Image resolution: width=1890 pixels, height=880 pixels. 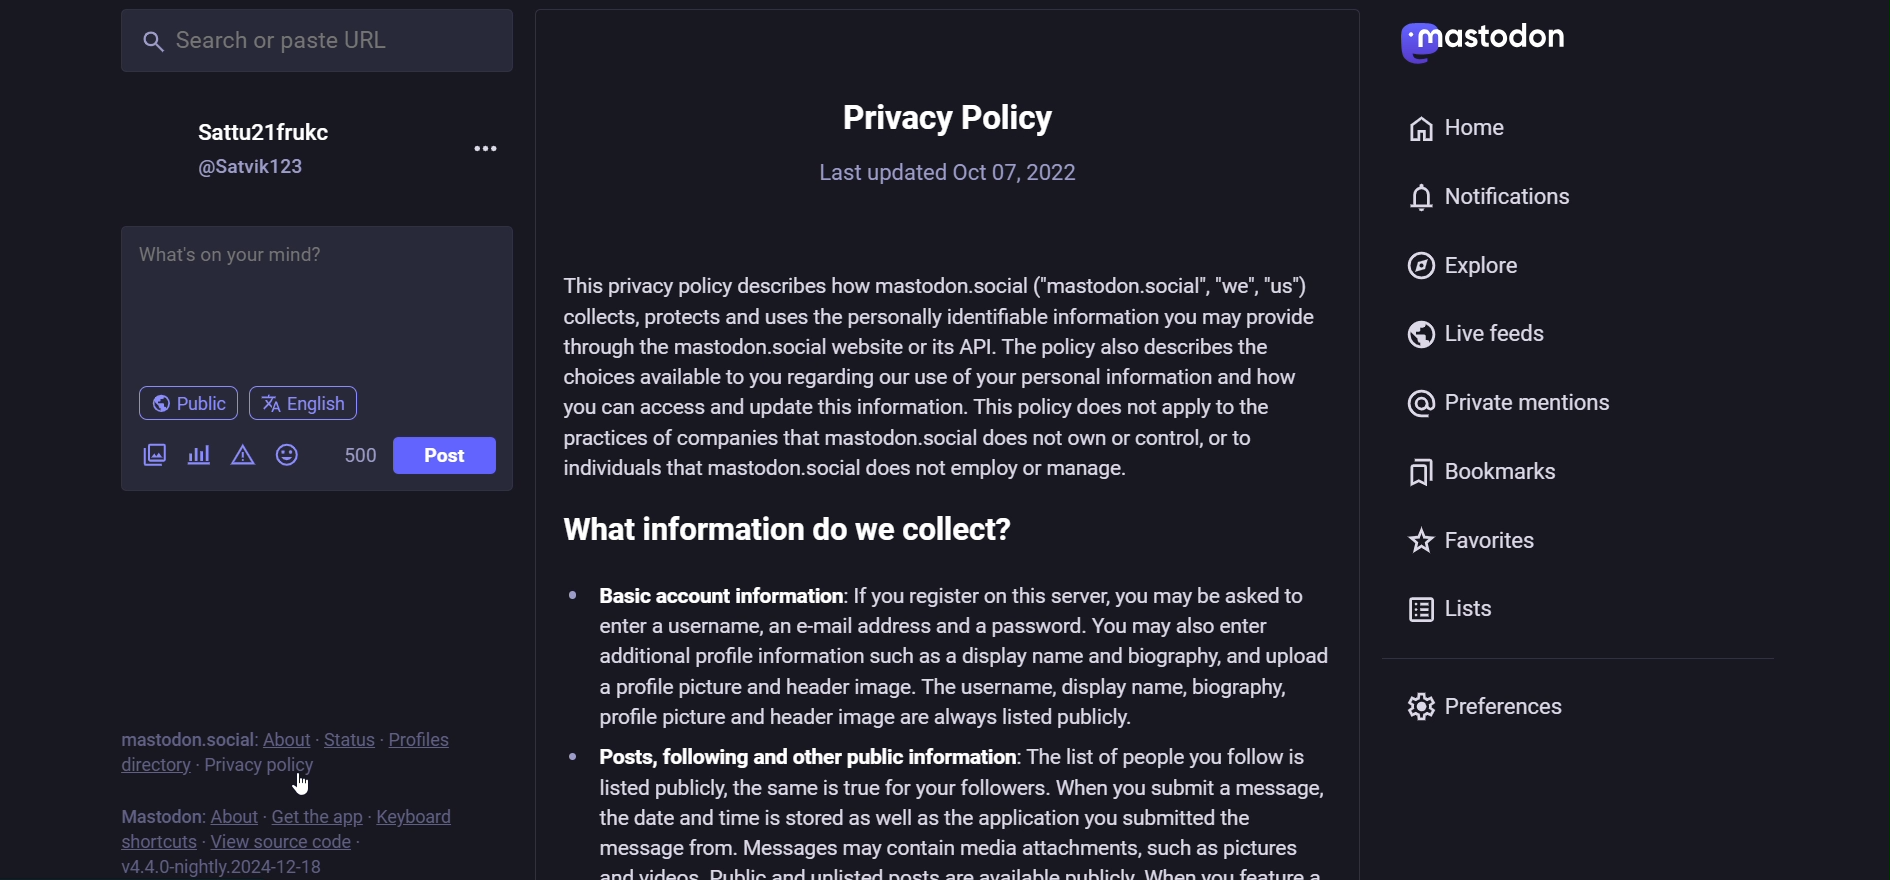 What do you see at coordinates (1454, 612) in the screenshot?
I see `lists` at bounding box center [1454, 612].